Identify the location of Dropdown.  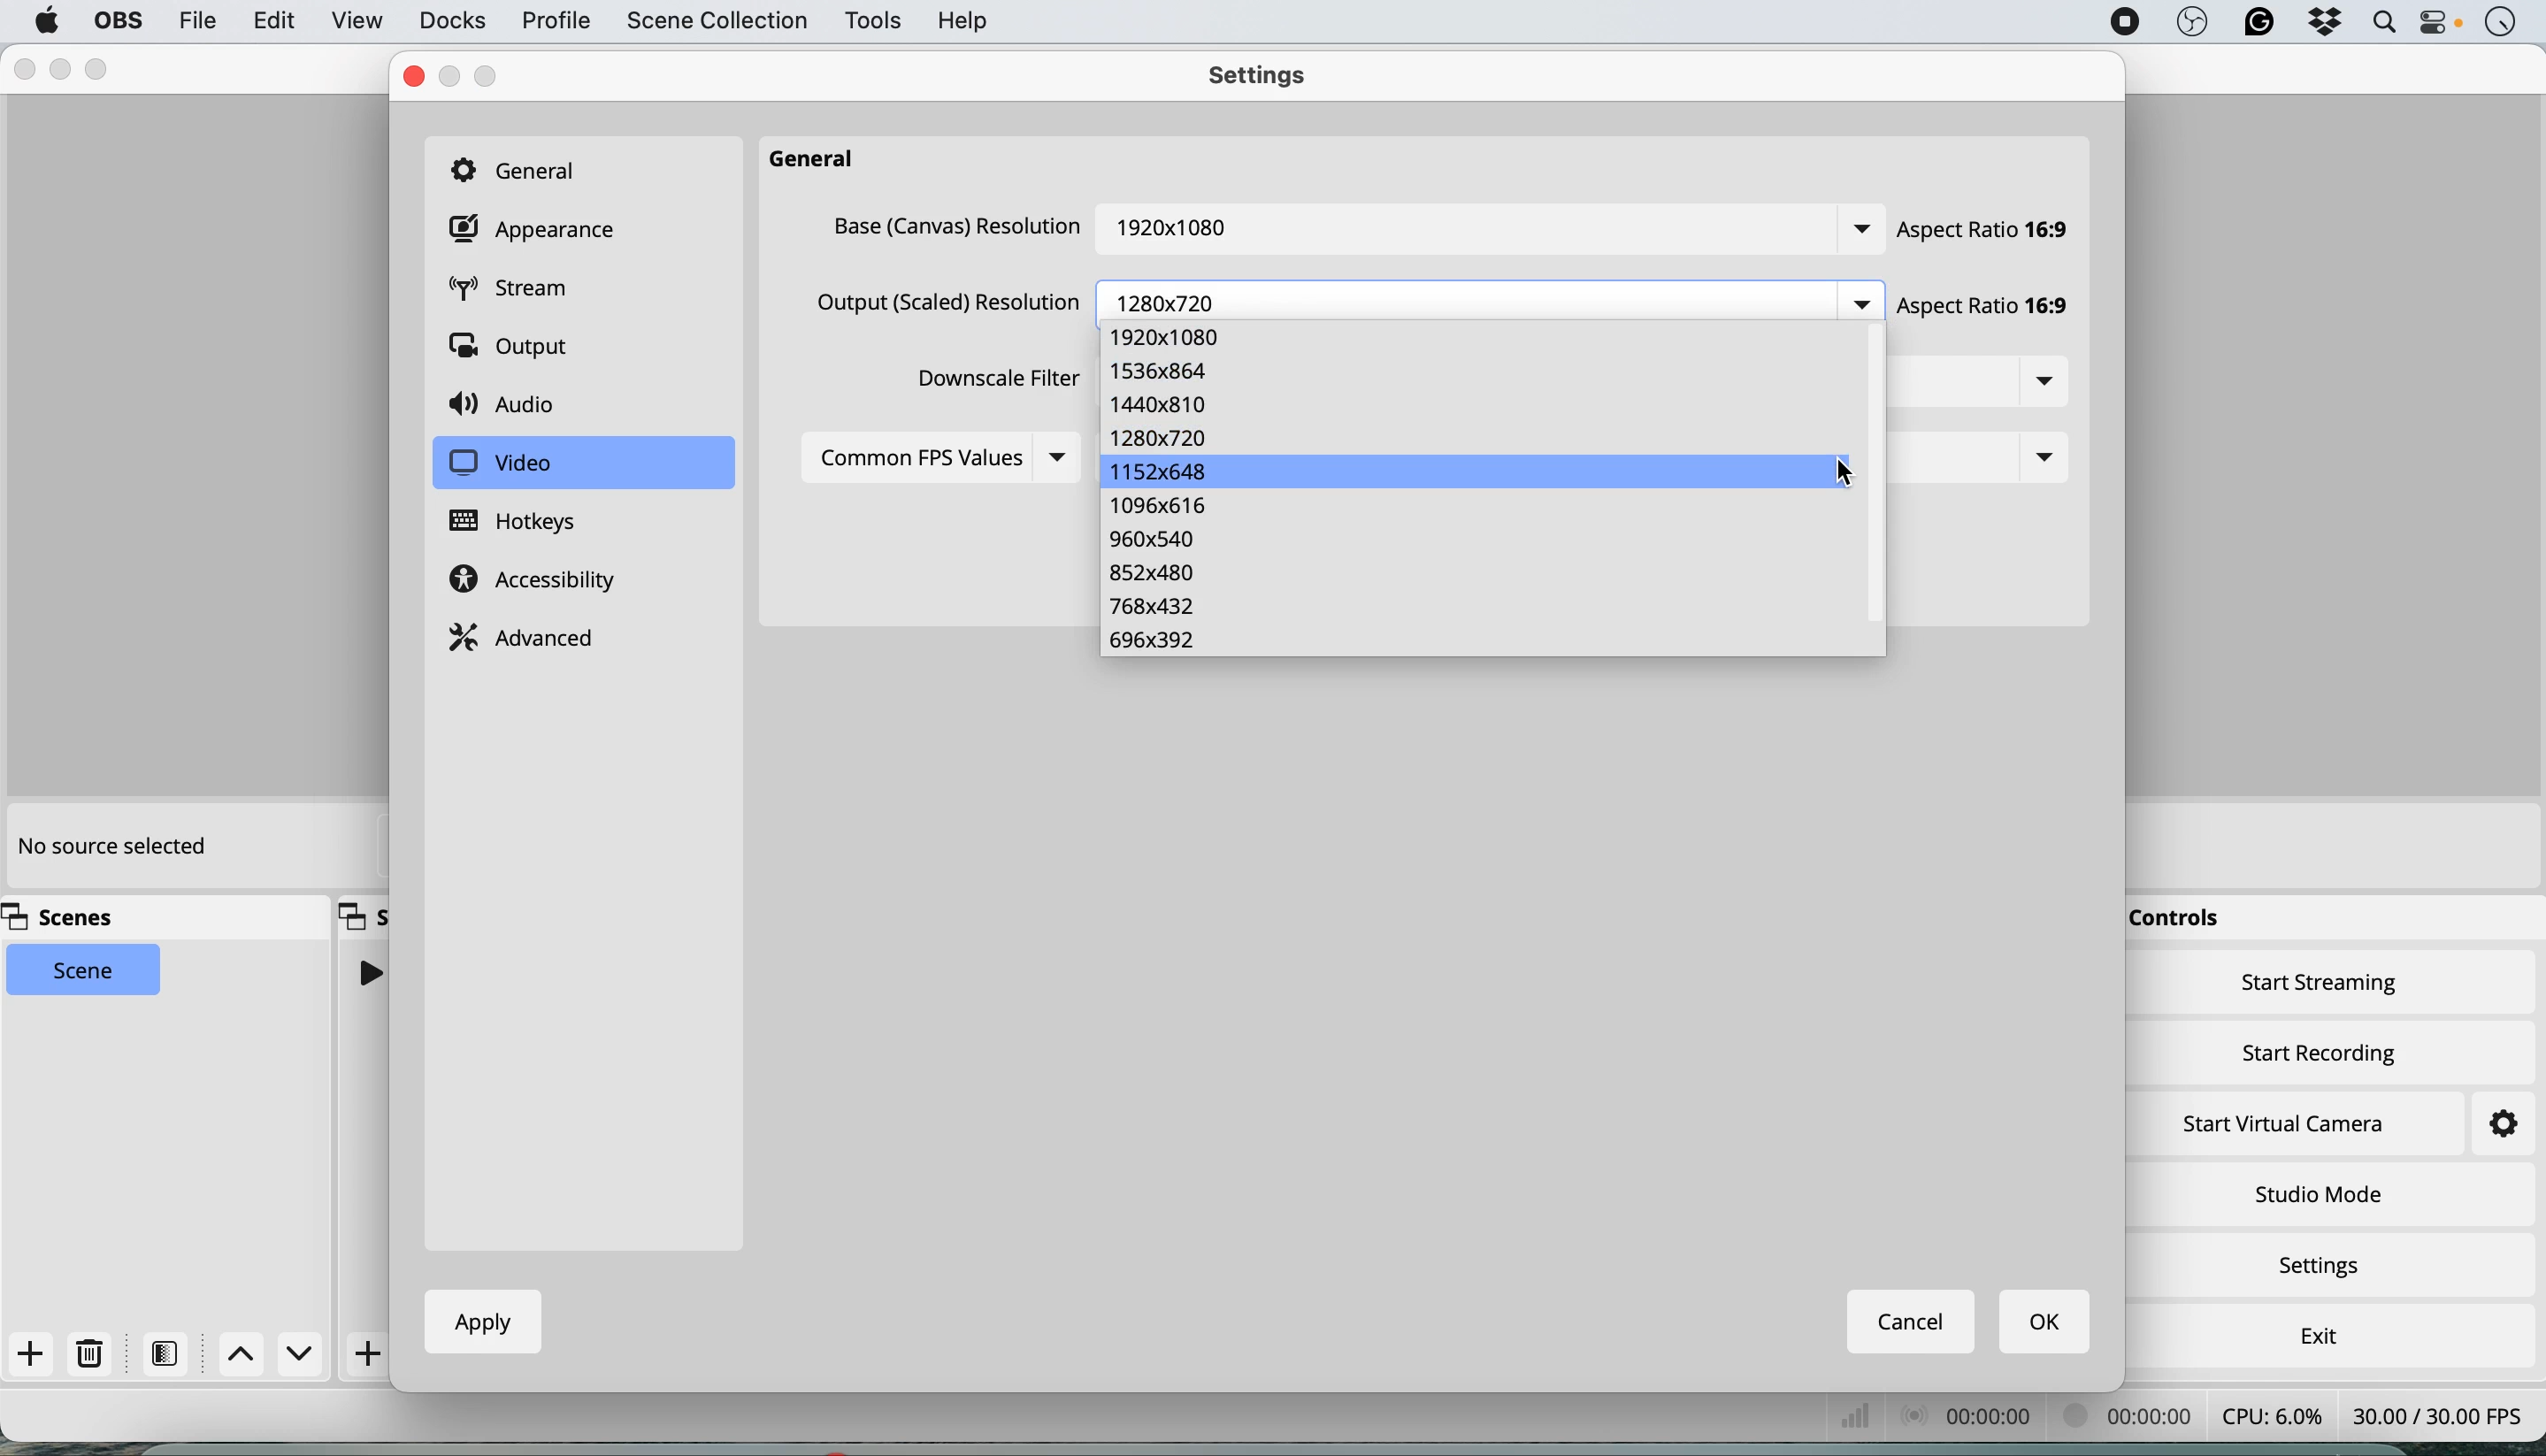
(2035, 461).